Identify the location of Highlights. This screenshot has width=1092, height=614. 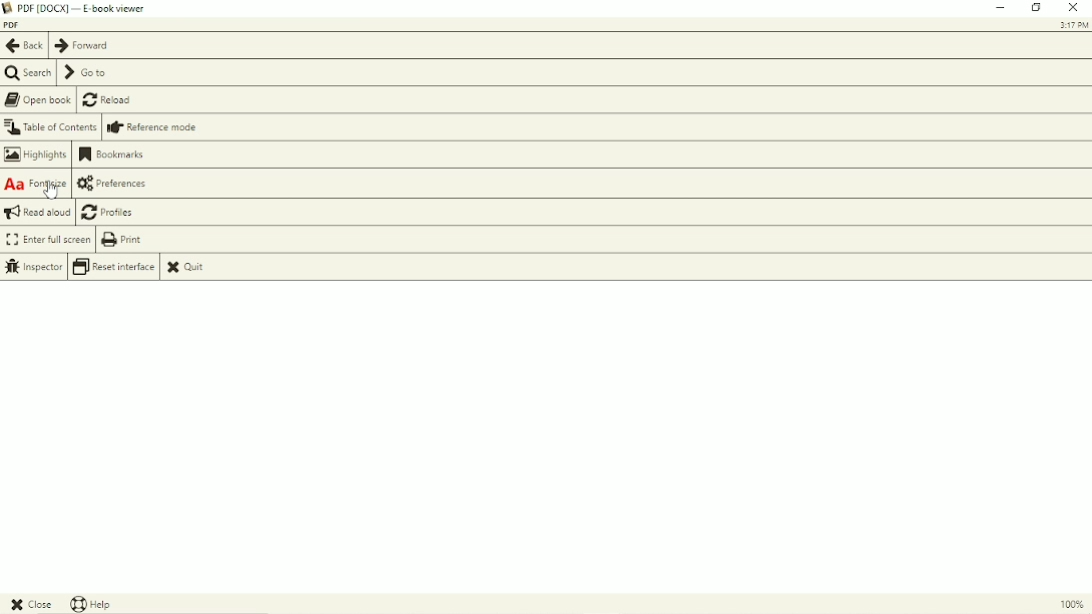
(35, 155).